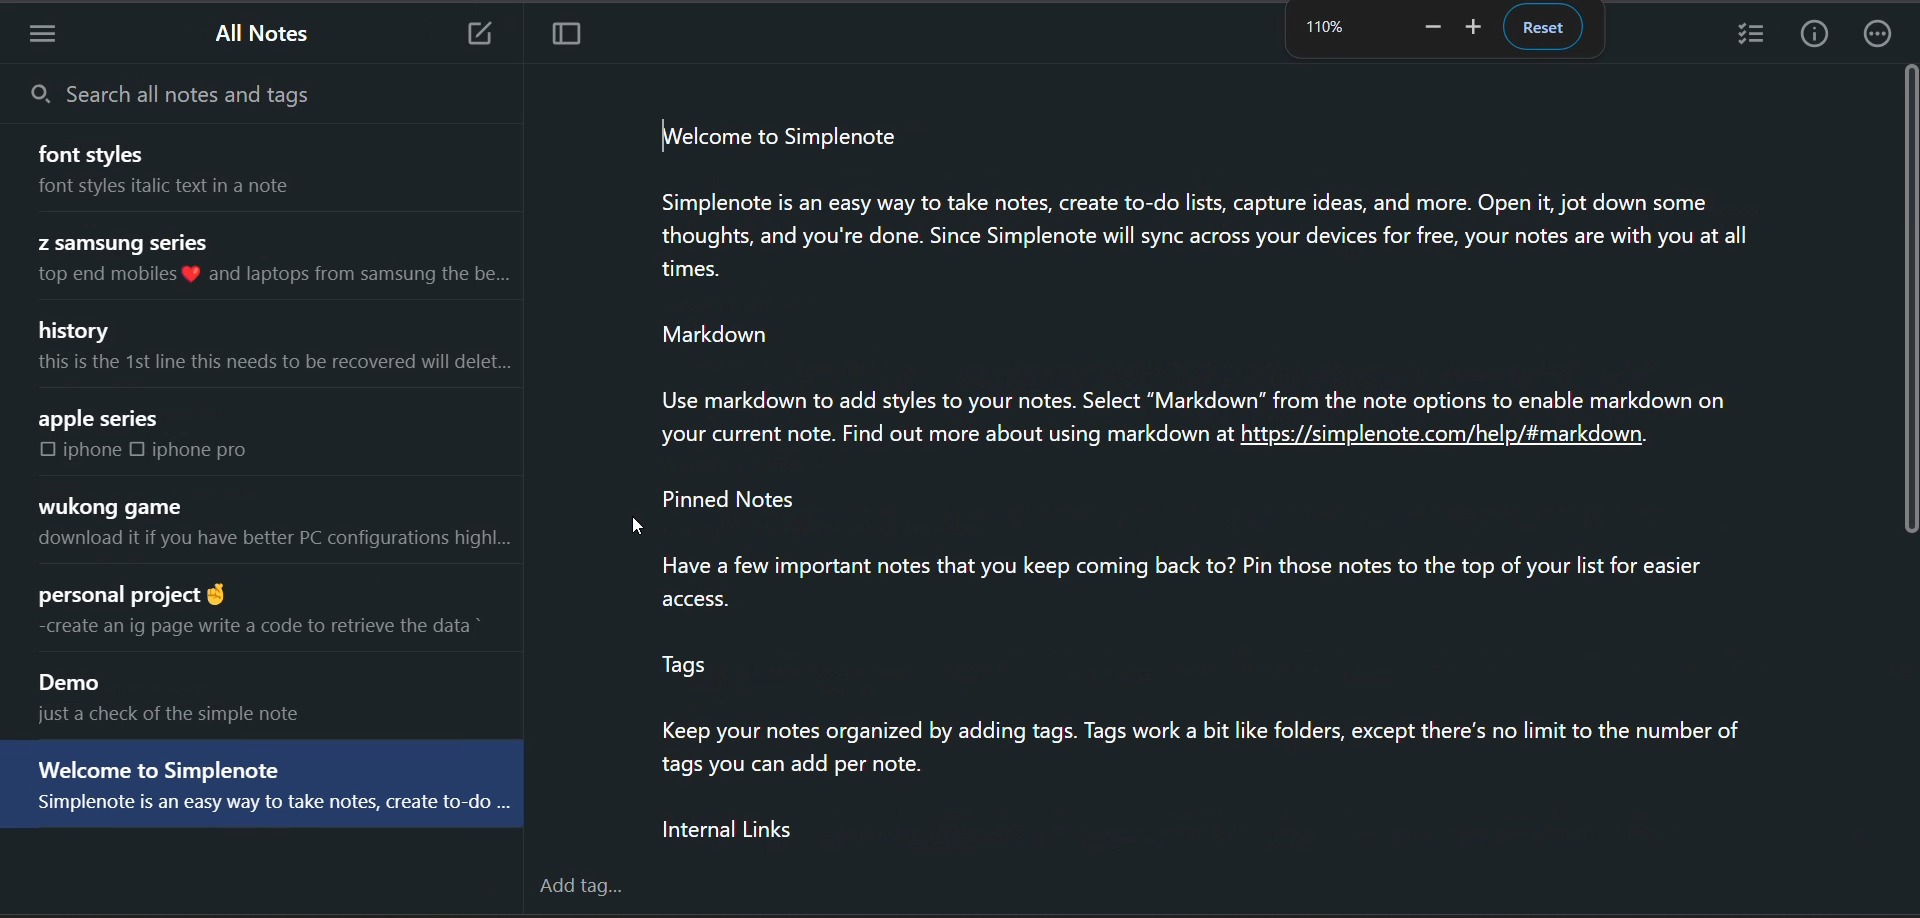 Image resolution: width=1920 pixels, height=918 pixels. Describe the element at coordinates (1235, 668) in the screenshot. I see `Pinned Notes
3
Have a few important notes that you keep coming back to? Pin those notes to the top of your list for easier
access.
Tags
Keep your notes organized by adding tags. Tags work a bit like folders, except there's no limit to the number of
tags you can add per note.
Internal Links` at that location.